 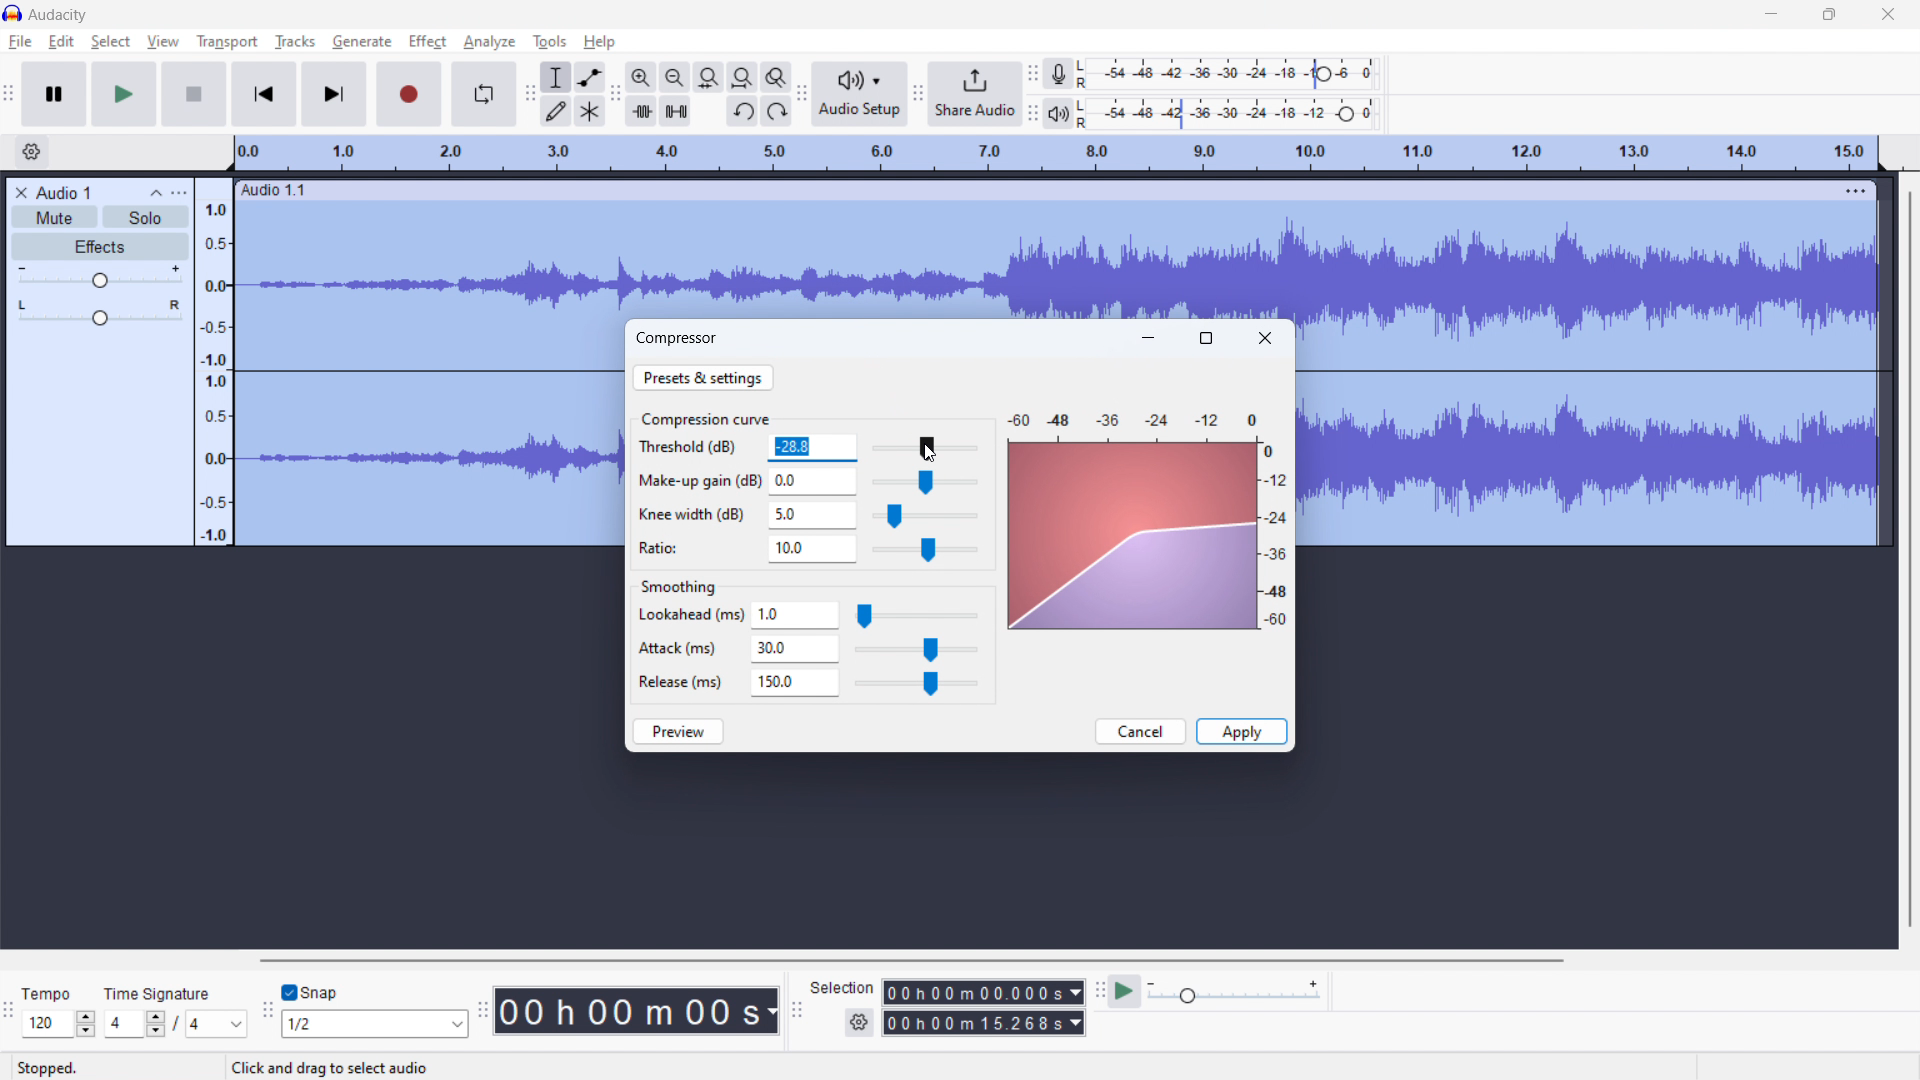 I want to click on toggle snap, so click(x=310, y=993).